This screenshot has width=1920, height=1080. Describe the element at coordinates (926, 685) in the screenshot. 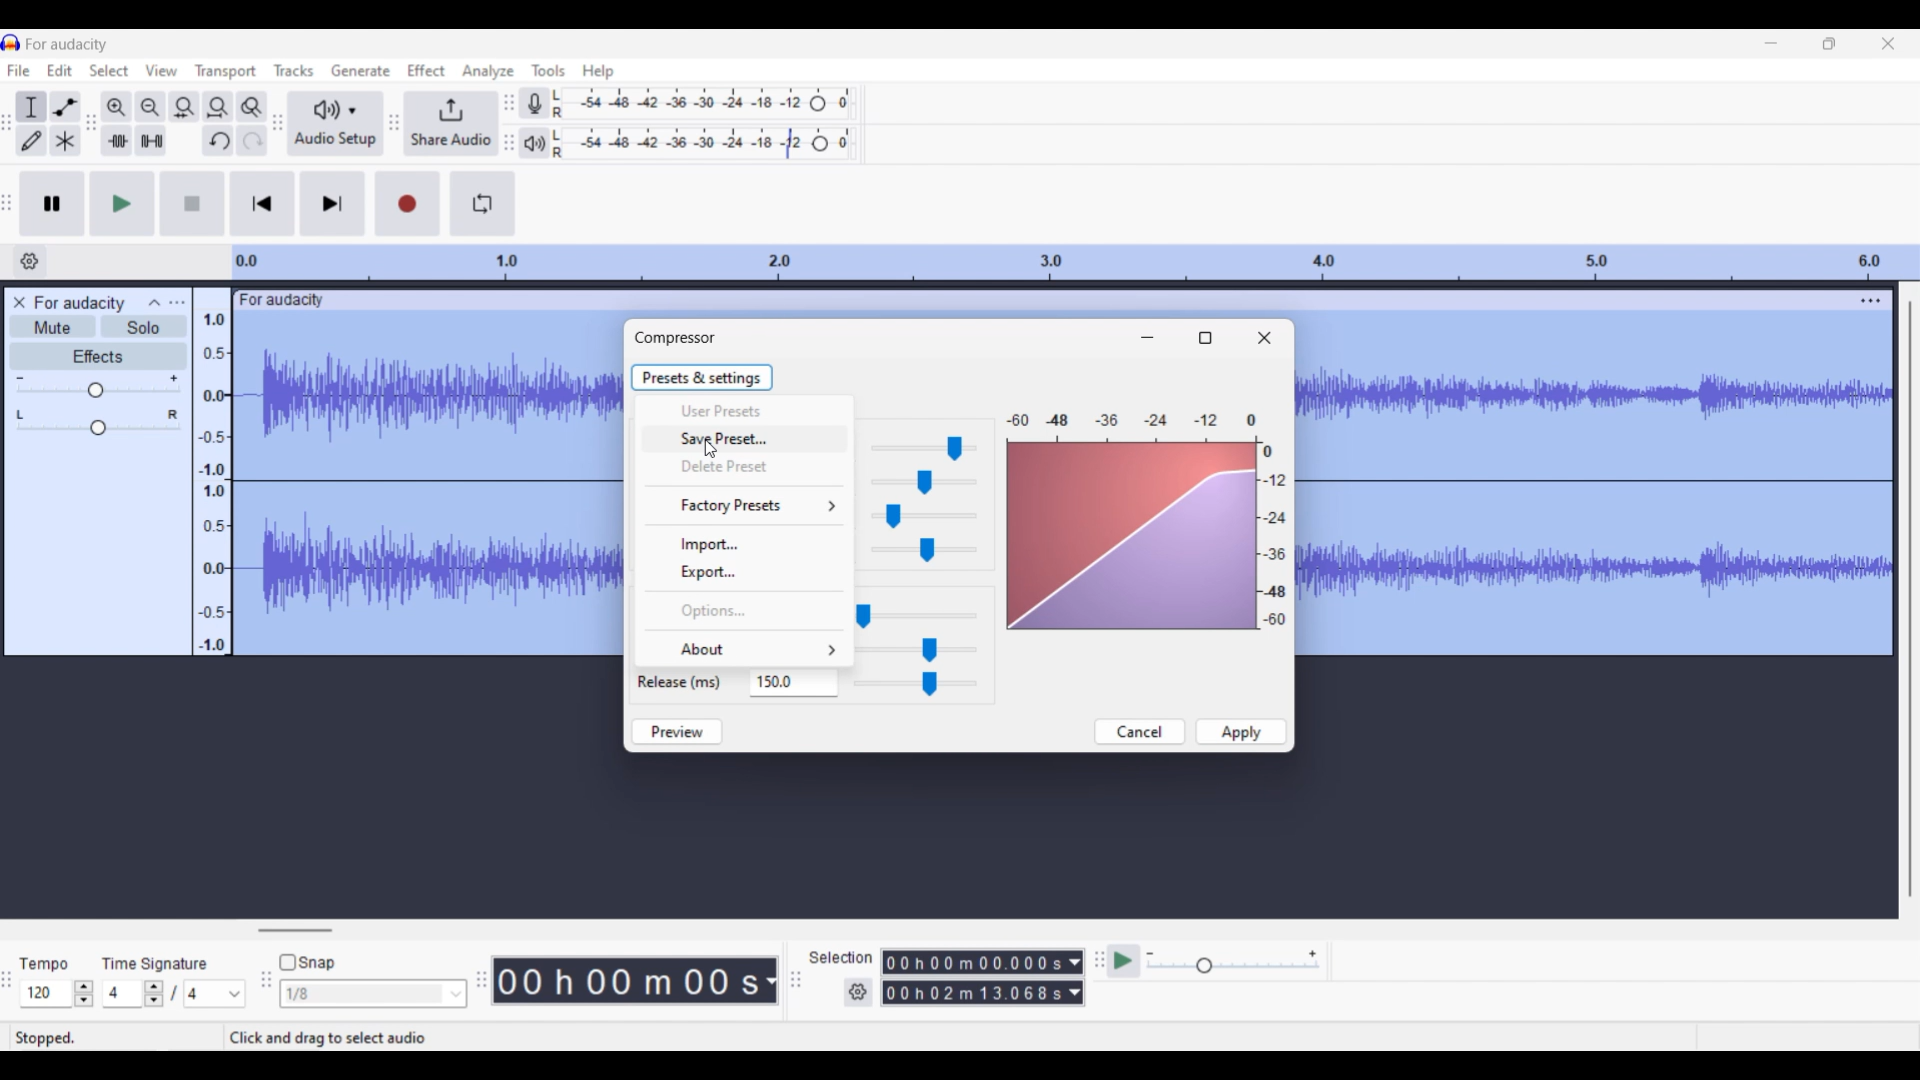

I see `Release slider` at that location.